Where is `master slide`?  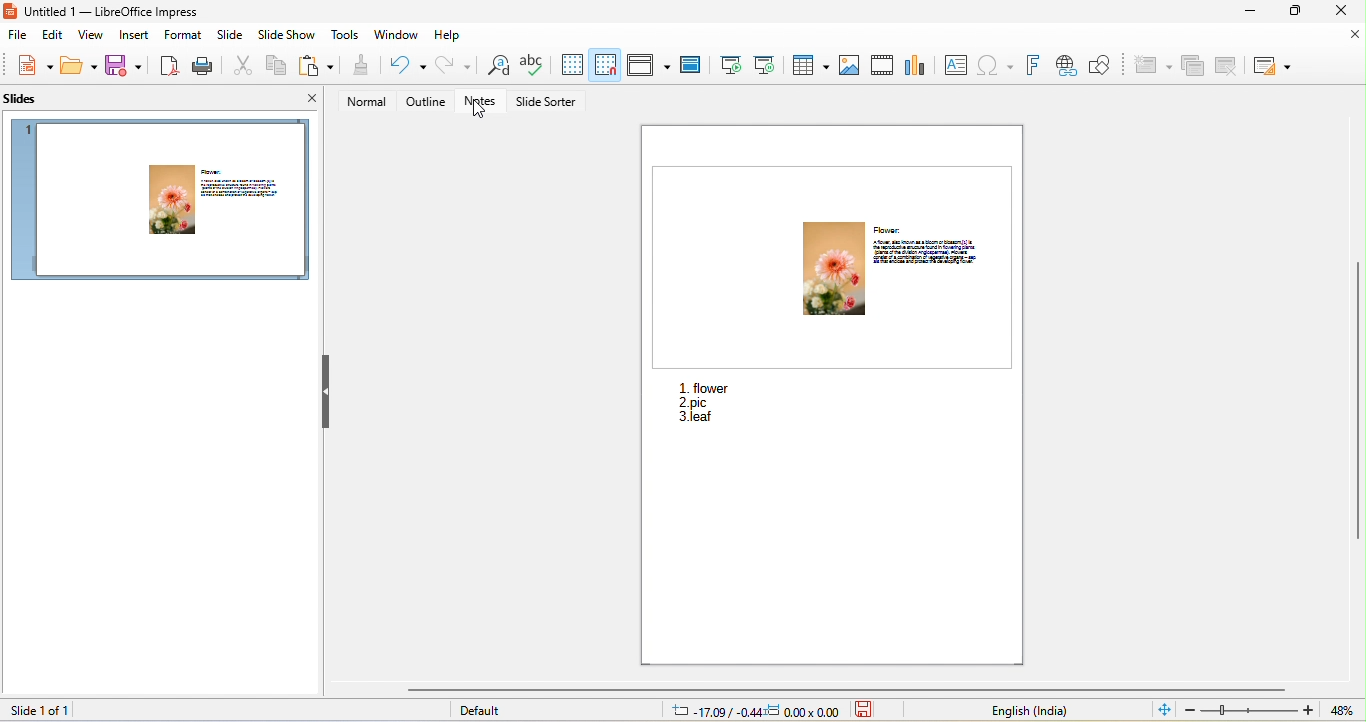 master slide is located at coordinates (692, 65).